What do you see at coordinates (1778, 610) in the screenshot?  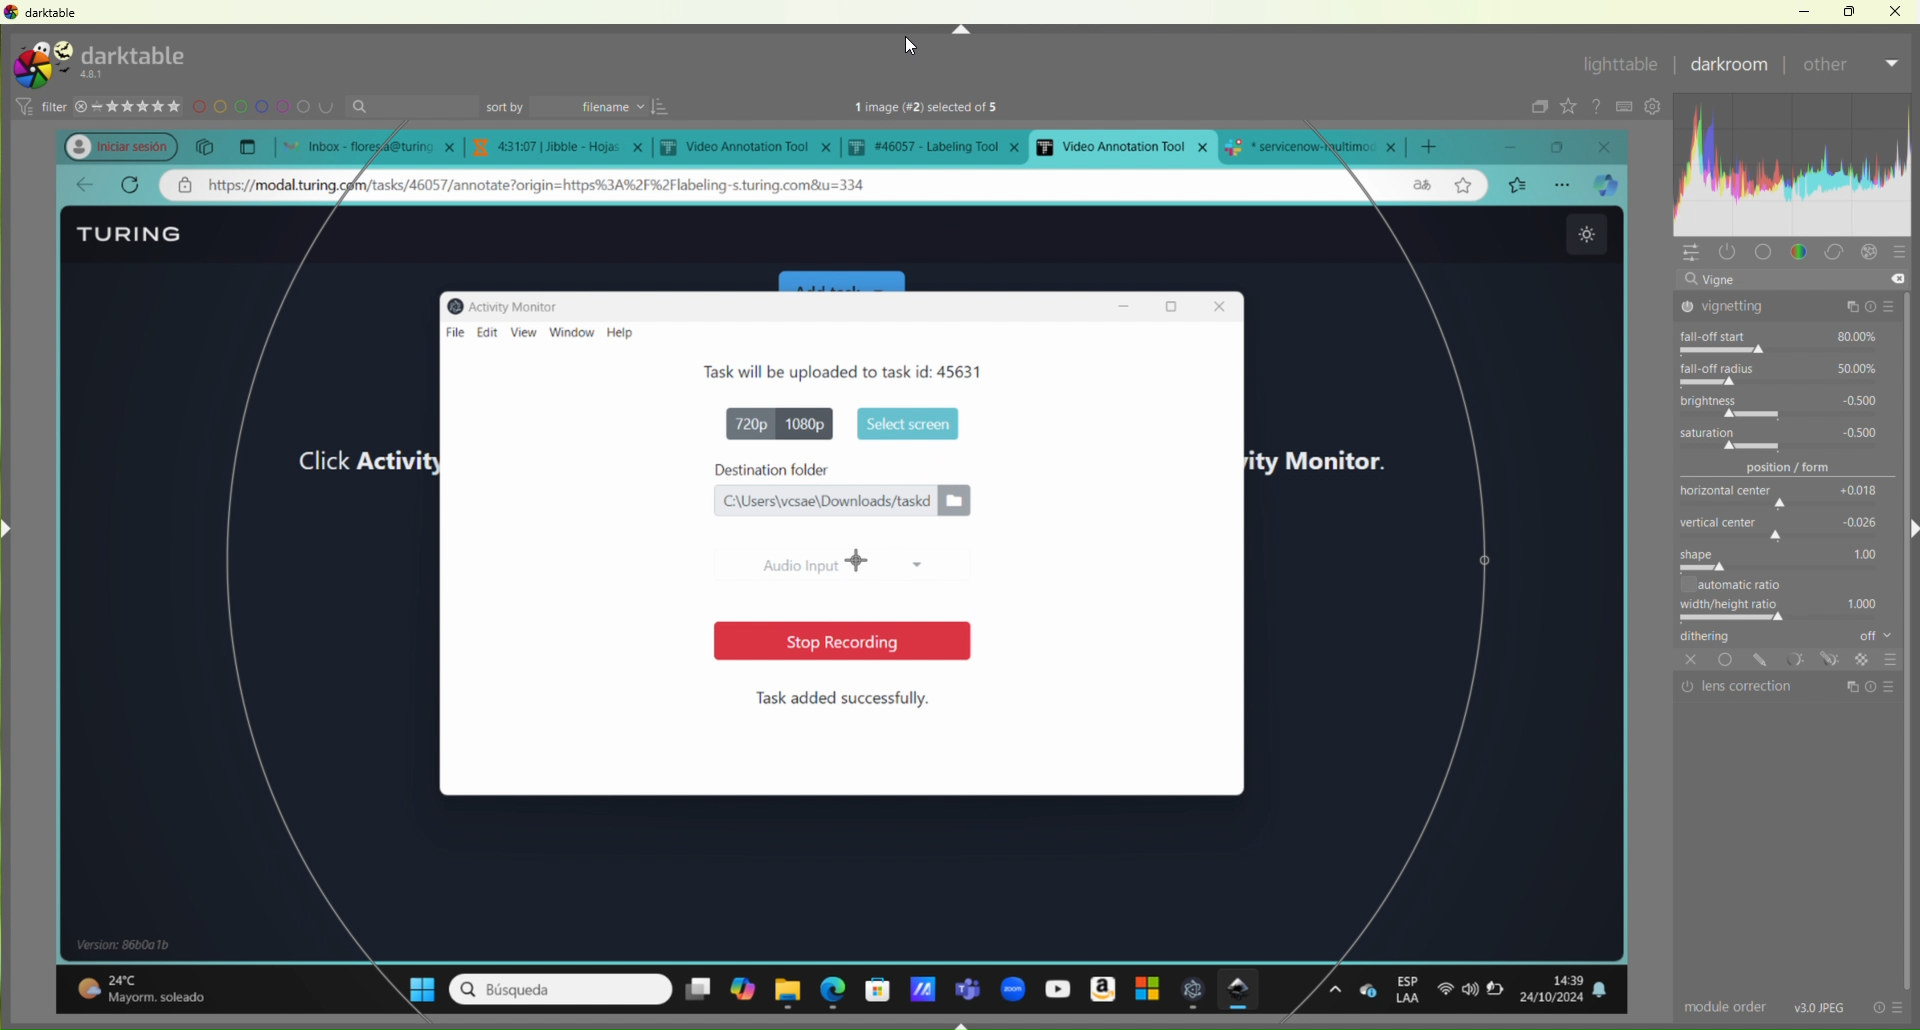 I see `width/height ratio` at bounding box center [1778, 610].